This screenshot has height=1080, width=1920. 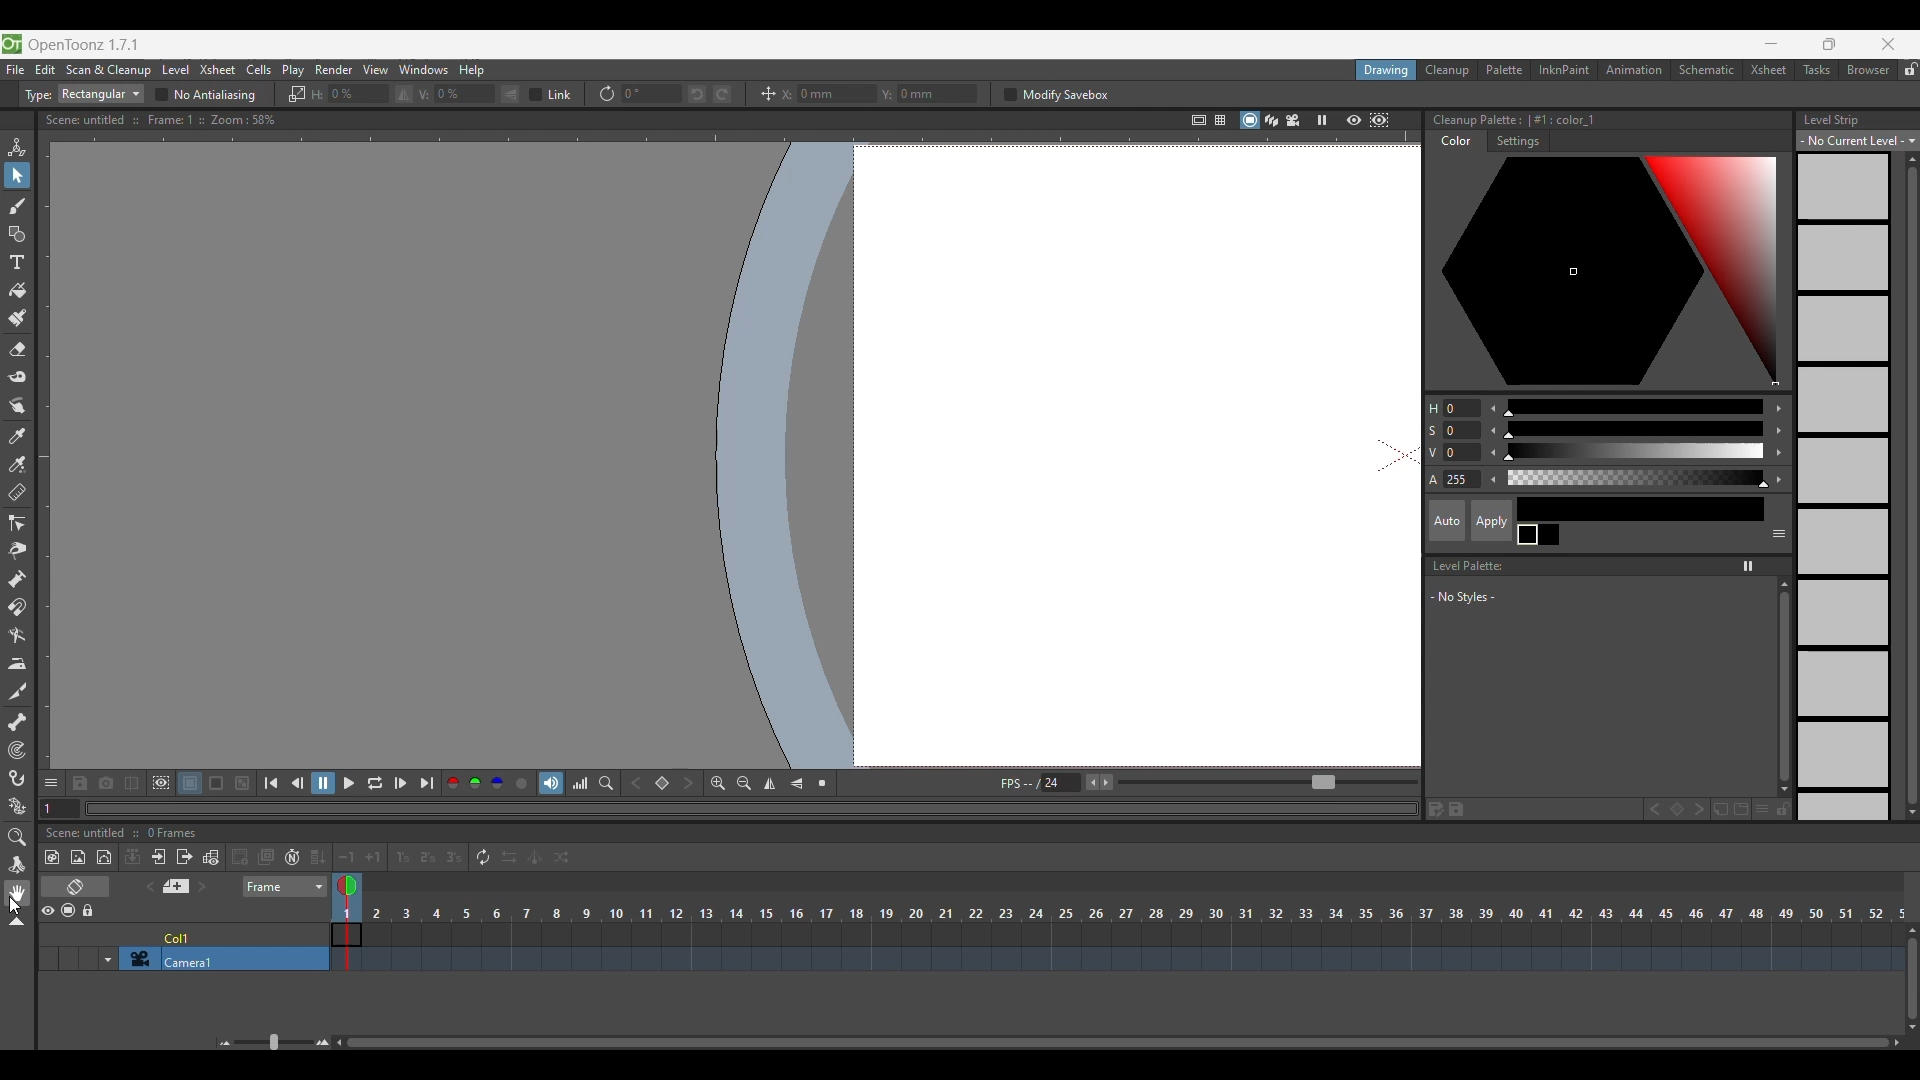 What do you see at coordinates (1912, 813) in the screenshot?
I see `Quick slide to bottom` at bounding box center [1912, 813].